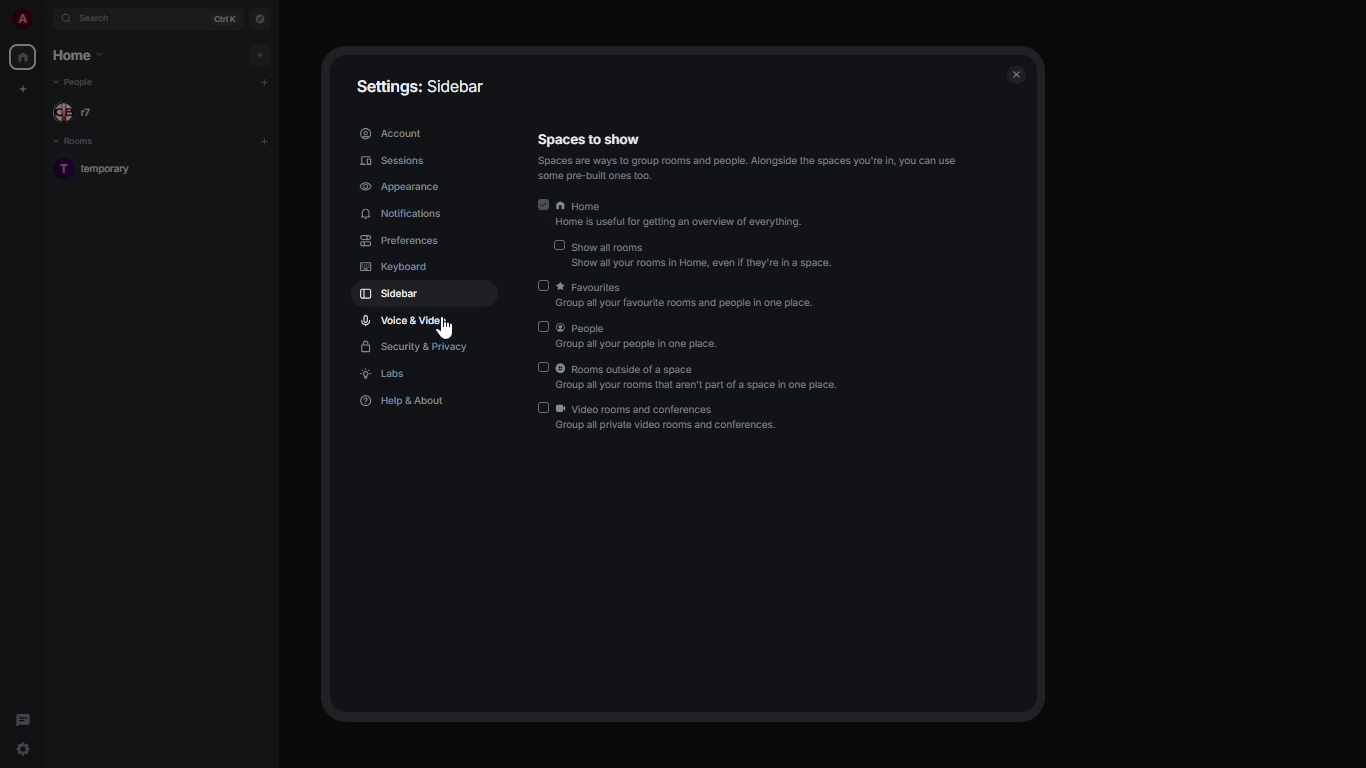 This screenshot has width=1366, height=768. What do you see at coordinates (540, 206) in the screenshot?
I see `enabled` at bounding box center [540, 206].